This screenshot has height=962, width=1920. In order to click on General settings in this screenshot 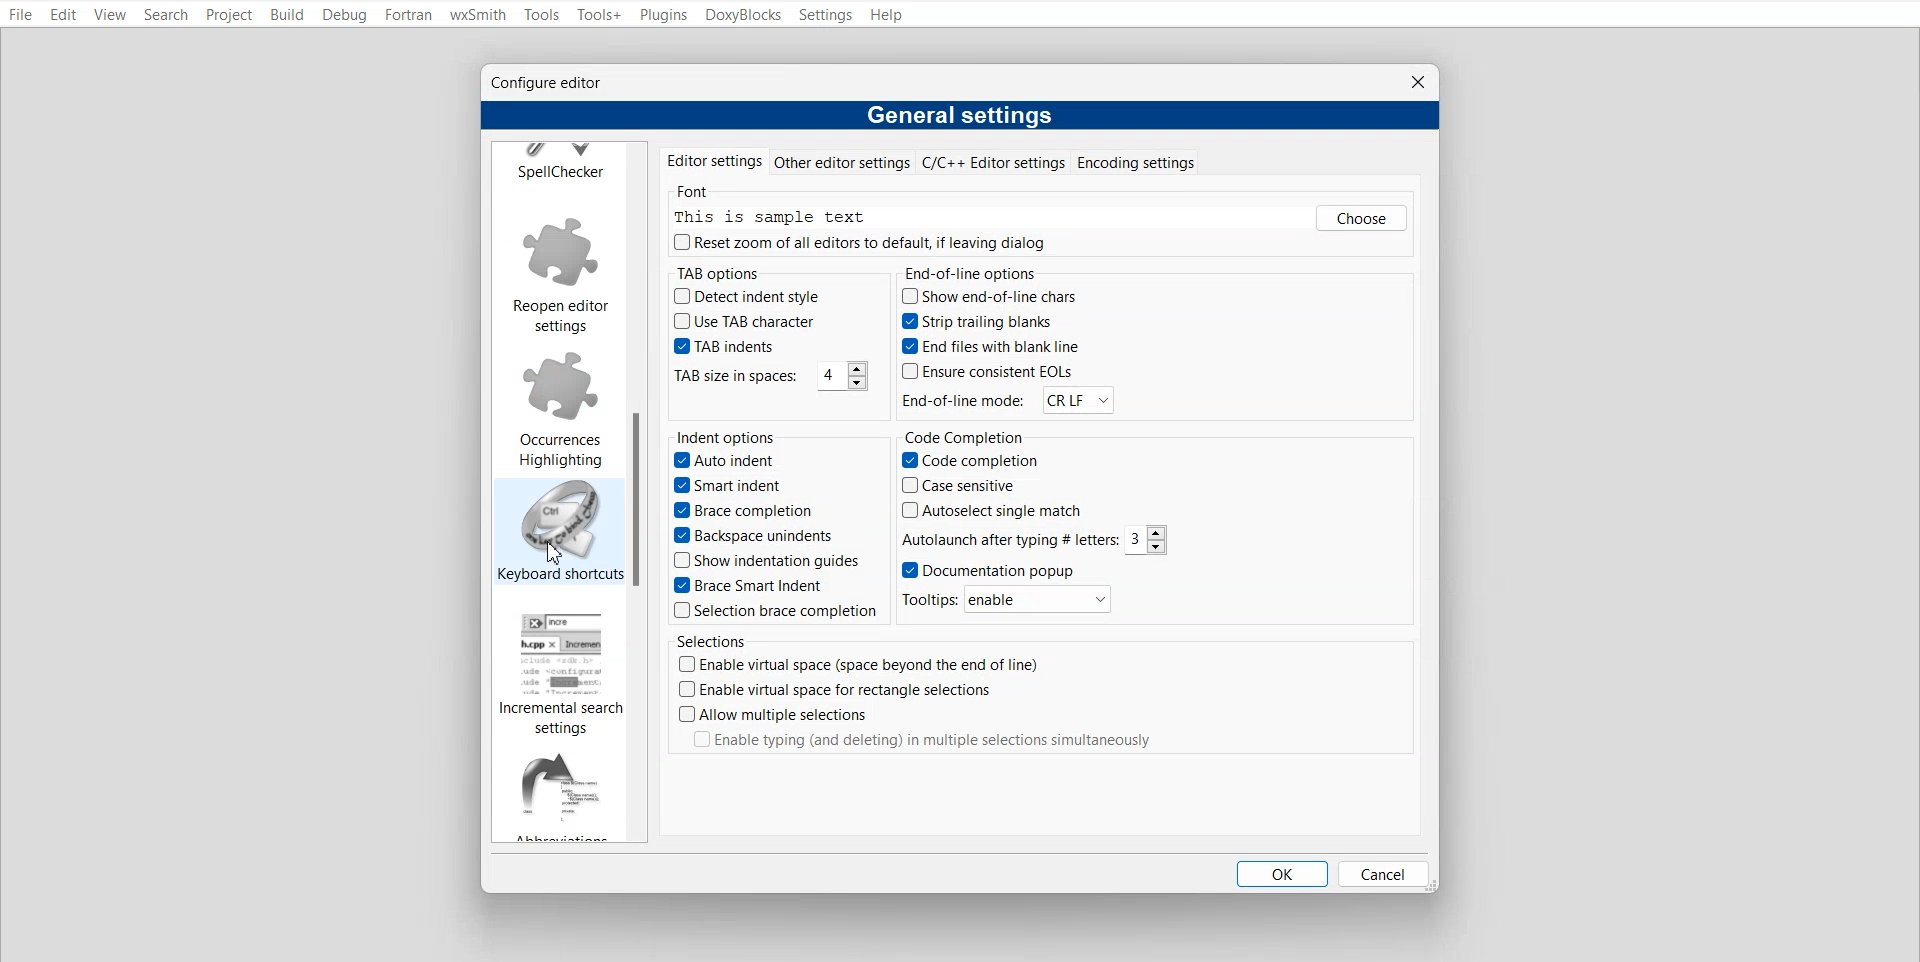, I will do `click(964, 115)`.